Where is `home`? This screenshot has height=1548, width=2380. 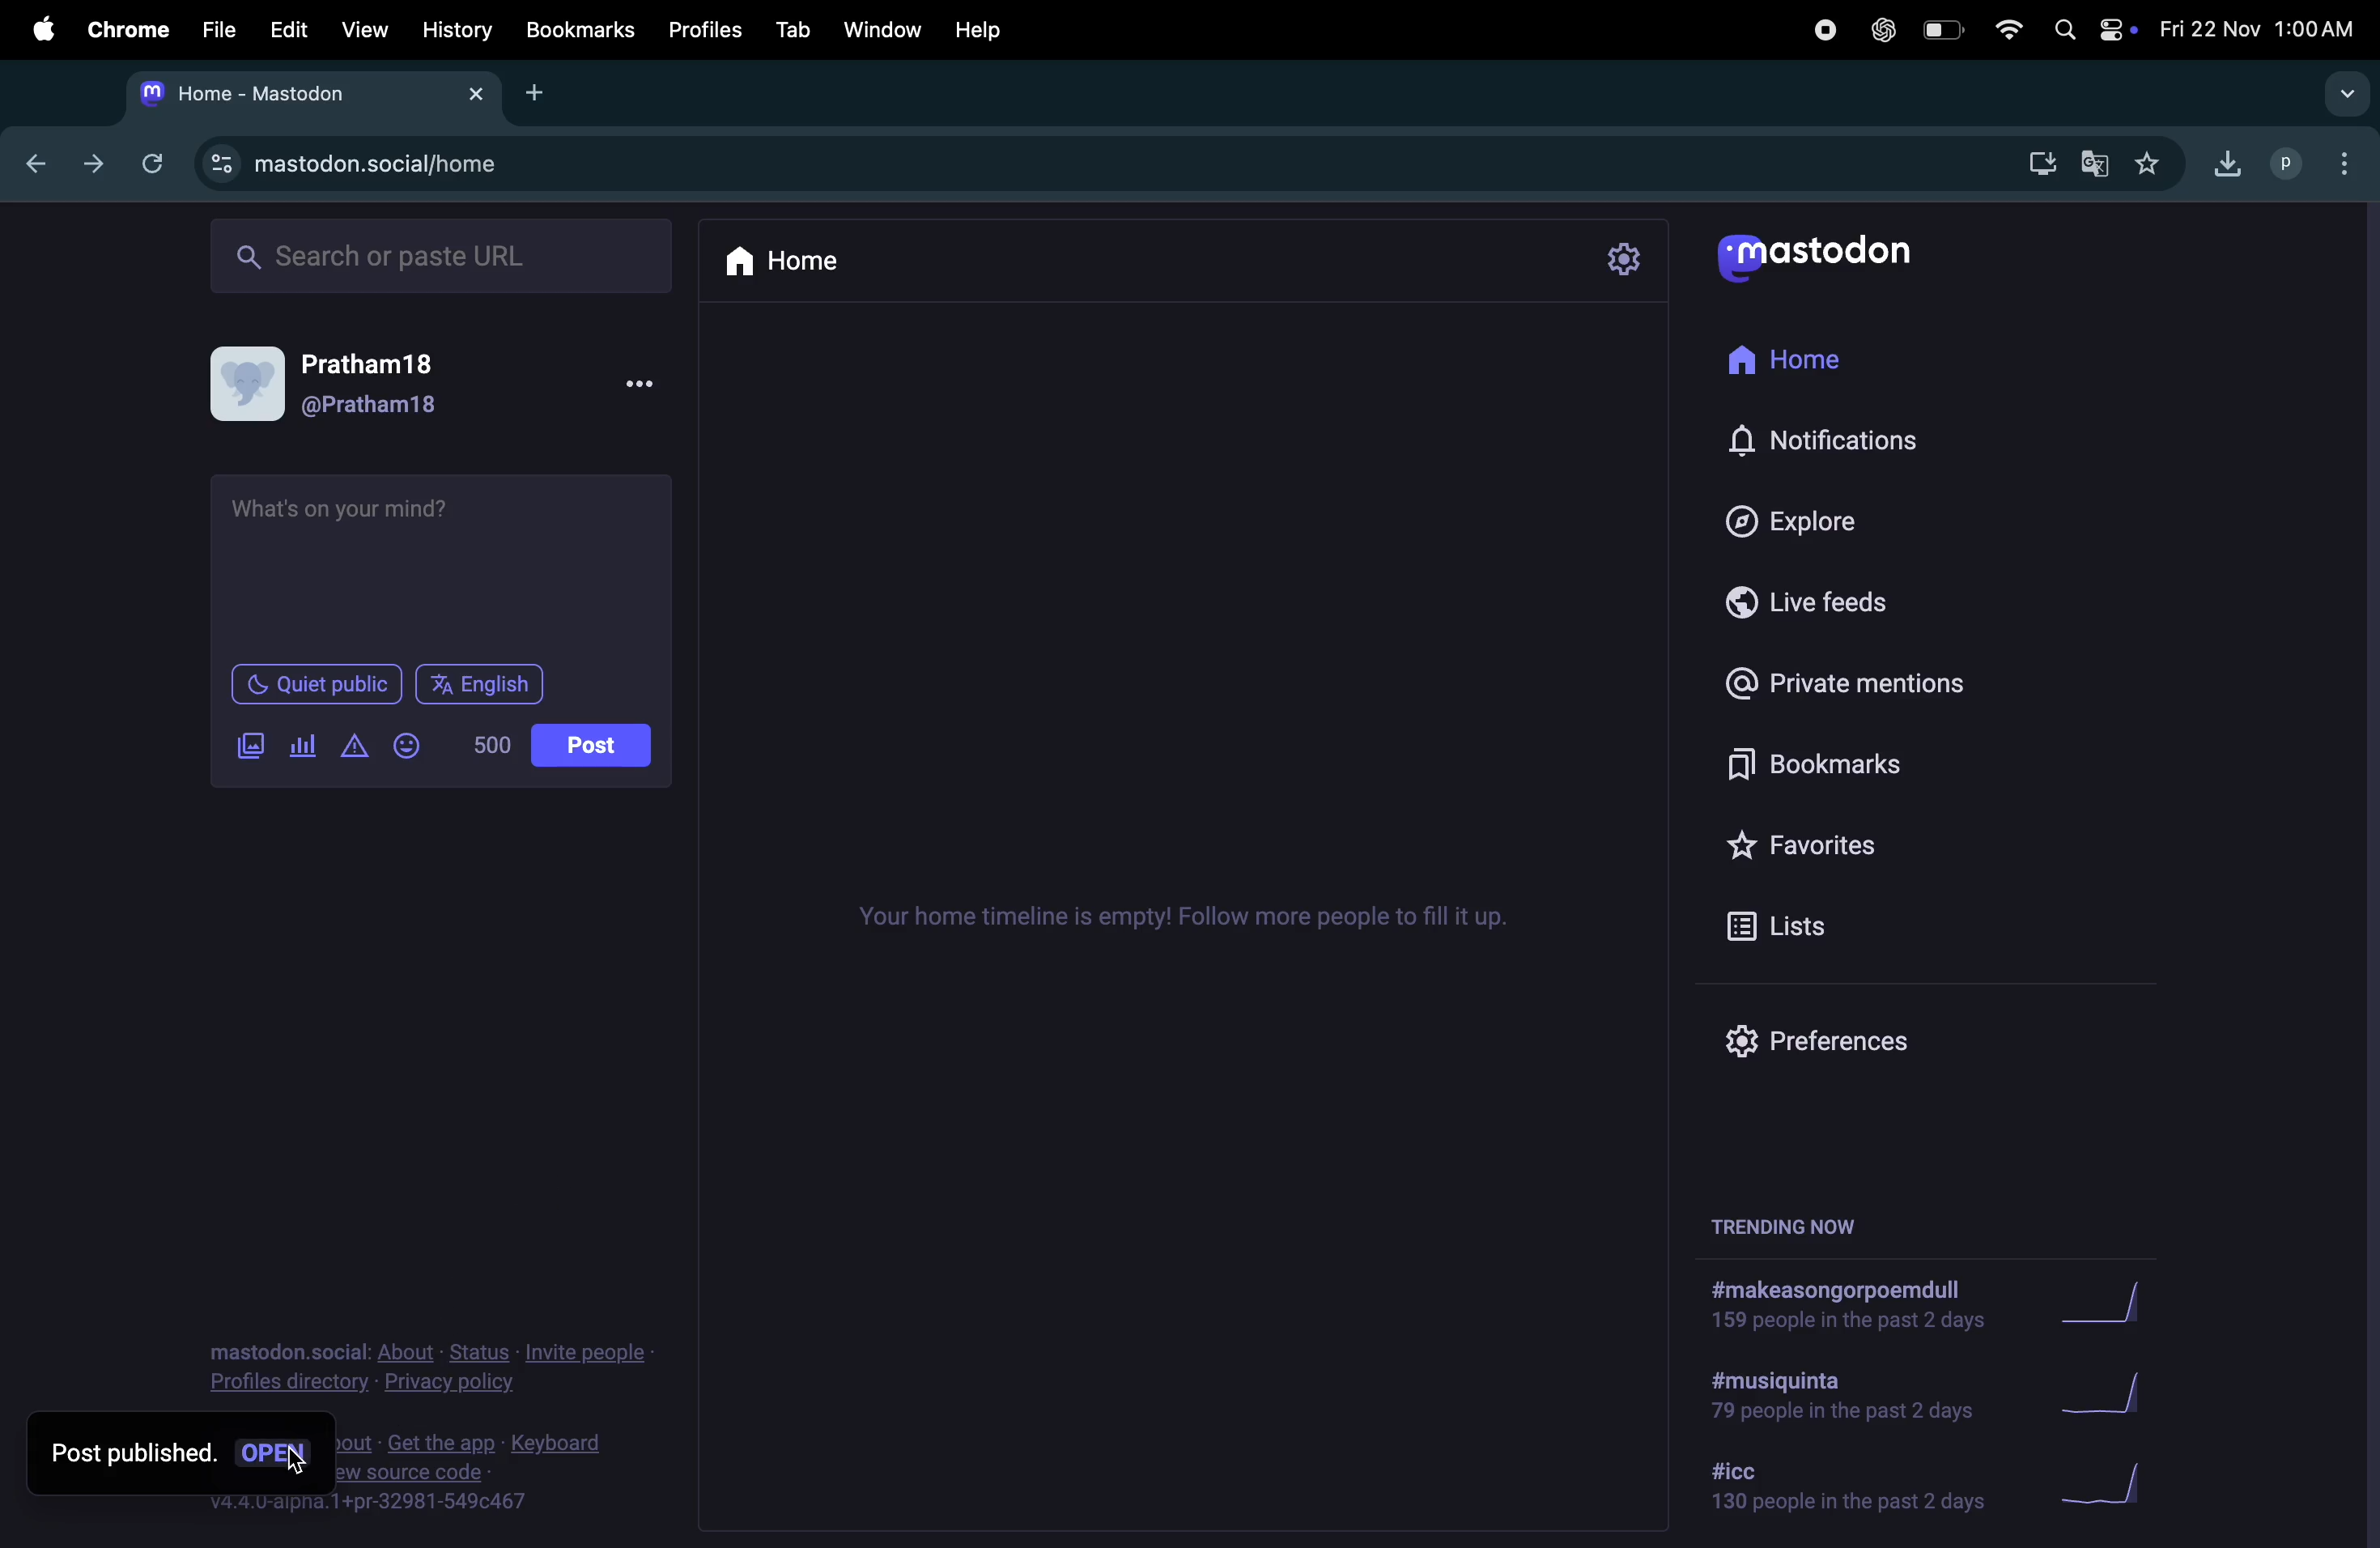 home is located at coordinates (1827, 367).